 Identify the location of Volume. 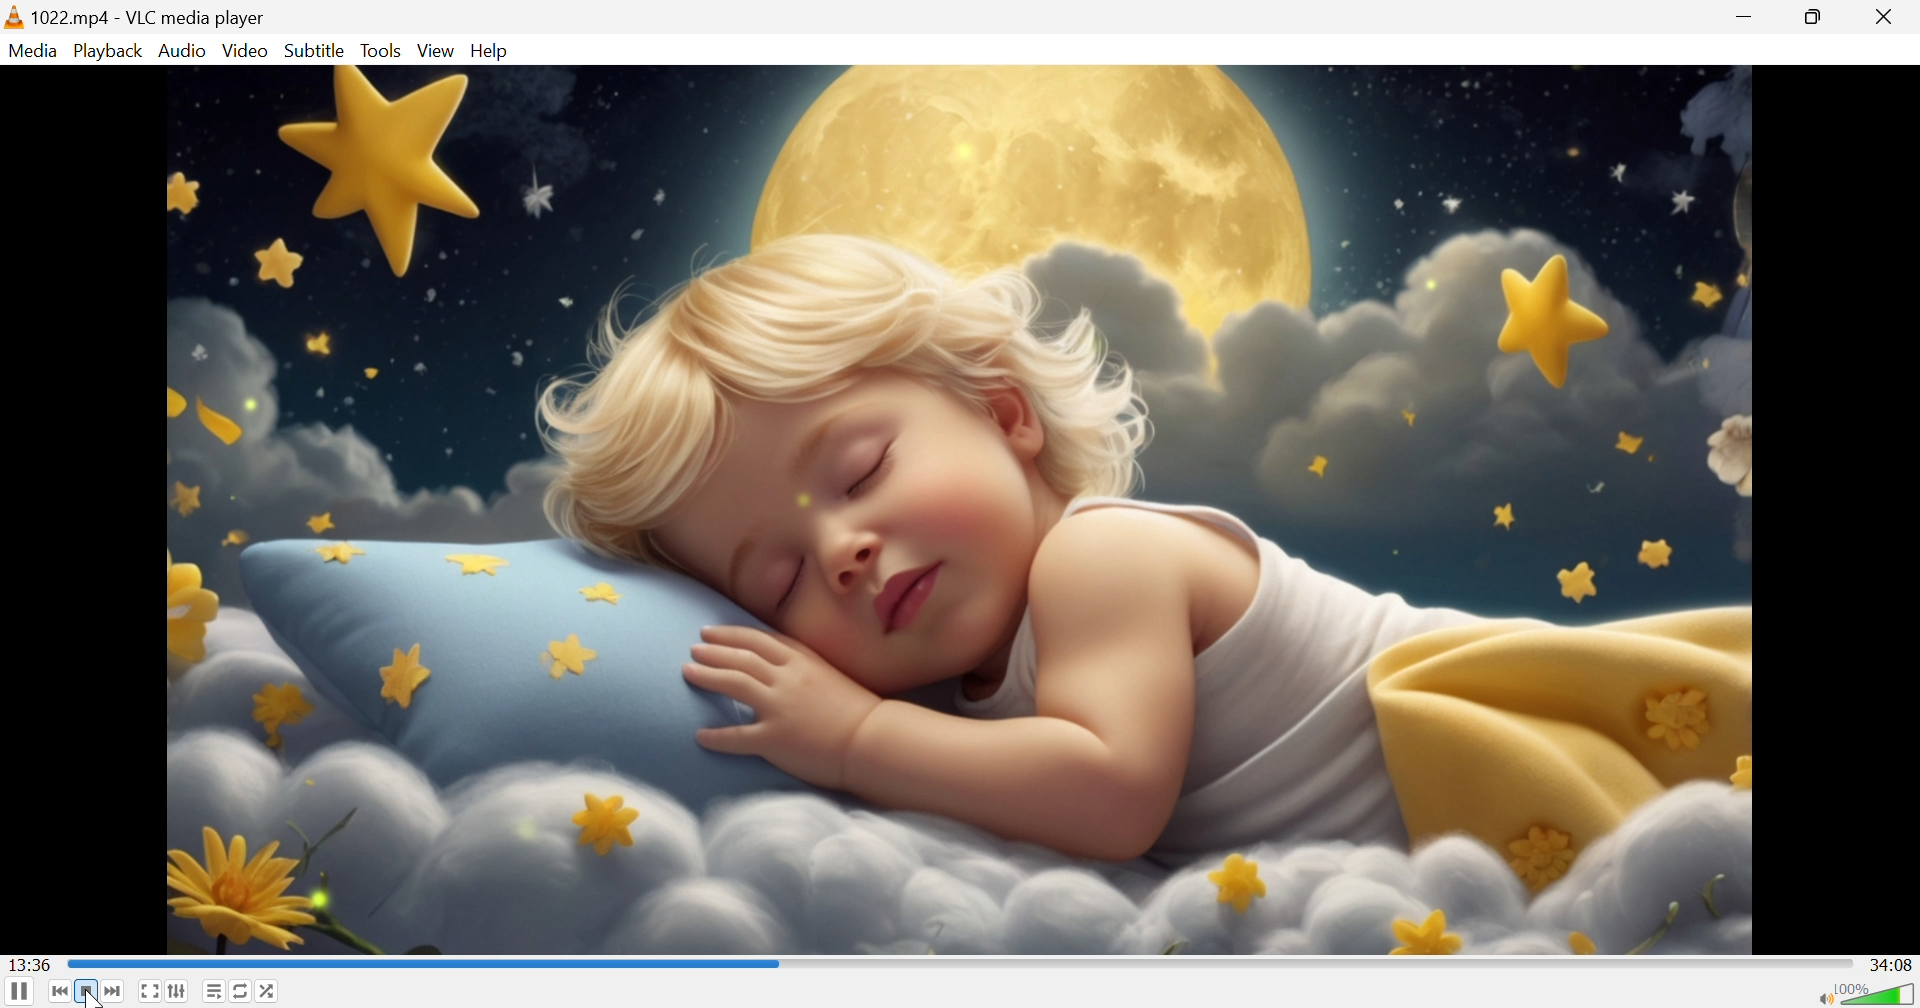
(1876, 992).